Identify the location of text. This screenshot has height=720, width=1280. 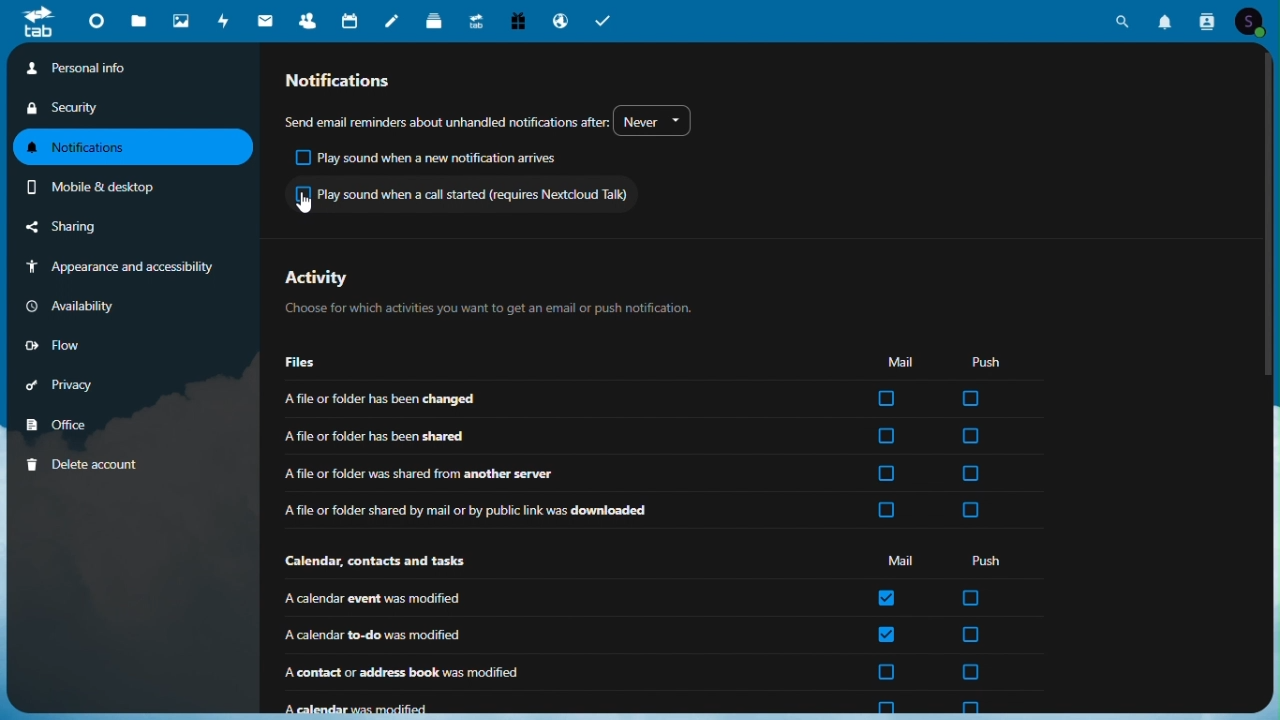
(446, 117).